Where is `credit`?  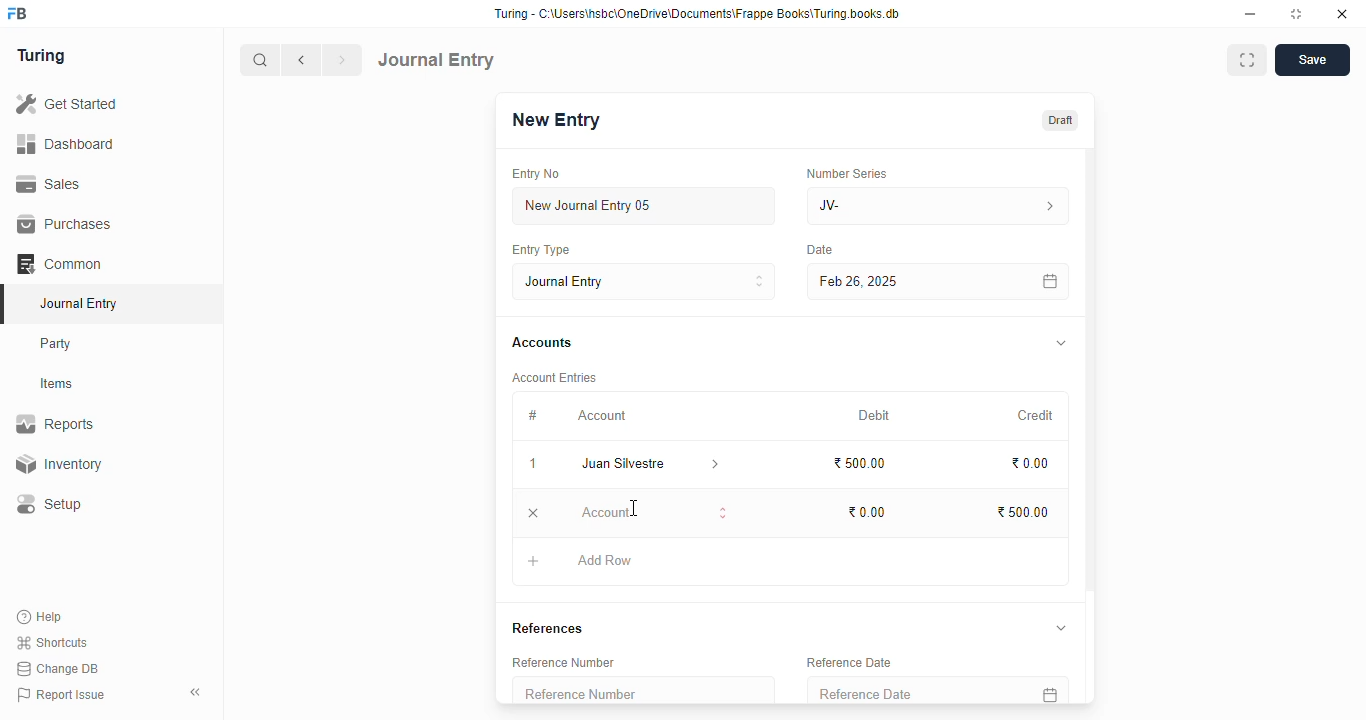 credit is located at coordinates (1037, 415).